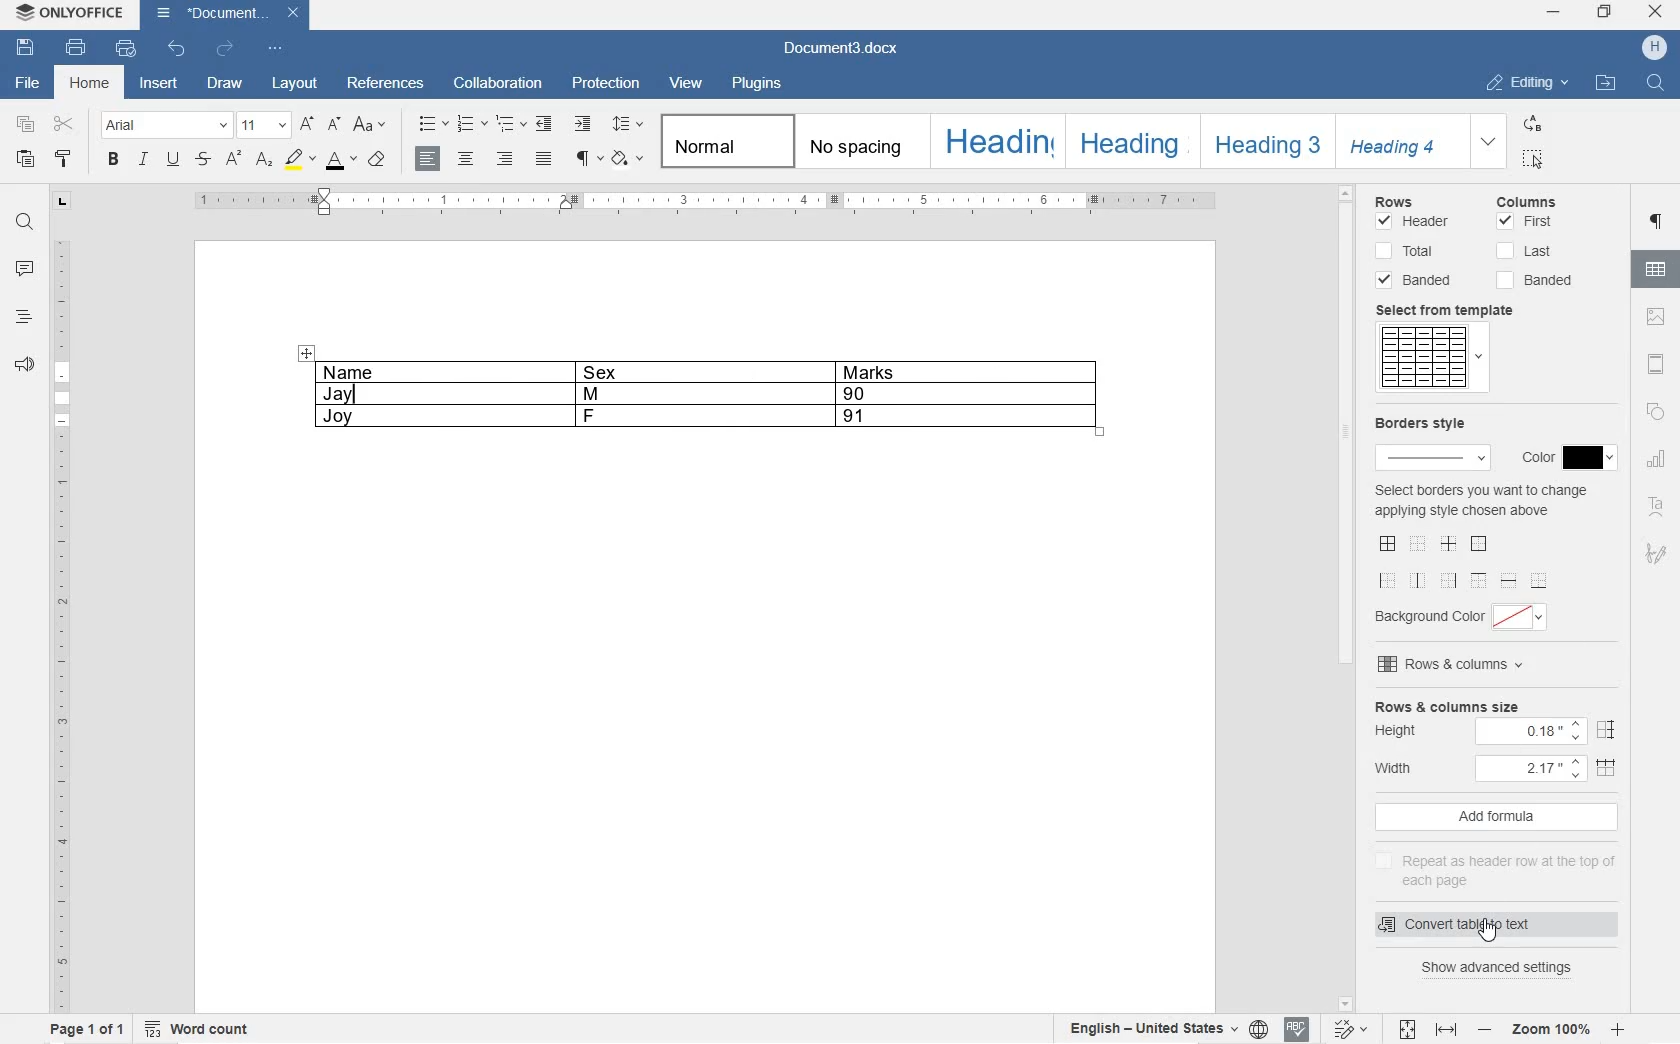 This screenshot has width=1680, height=1044. What do you see at coordinates (1564, 458) in the screenshot?
I see `border color` at bounding box center [1564, 458].